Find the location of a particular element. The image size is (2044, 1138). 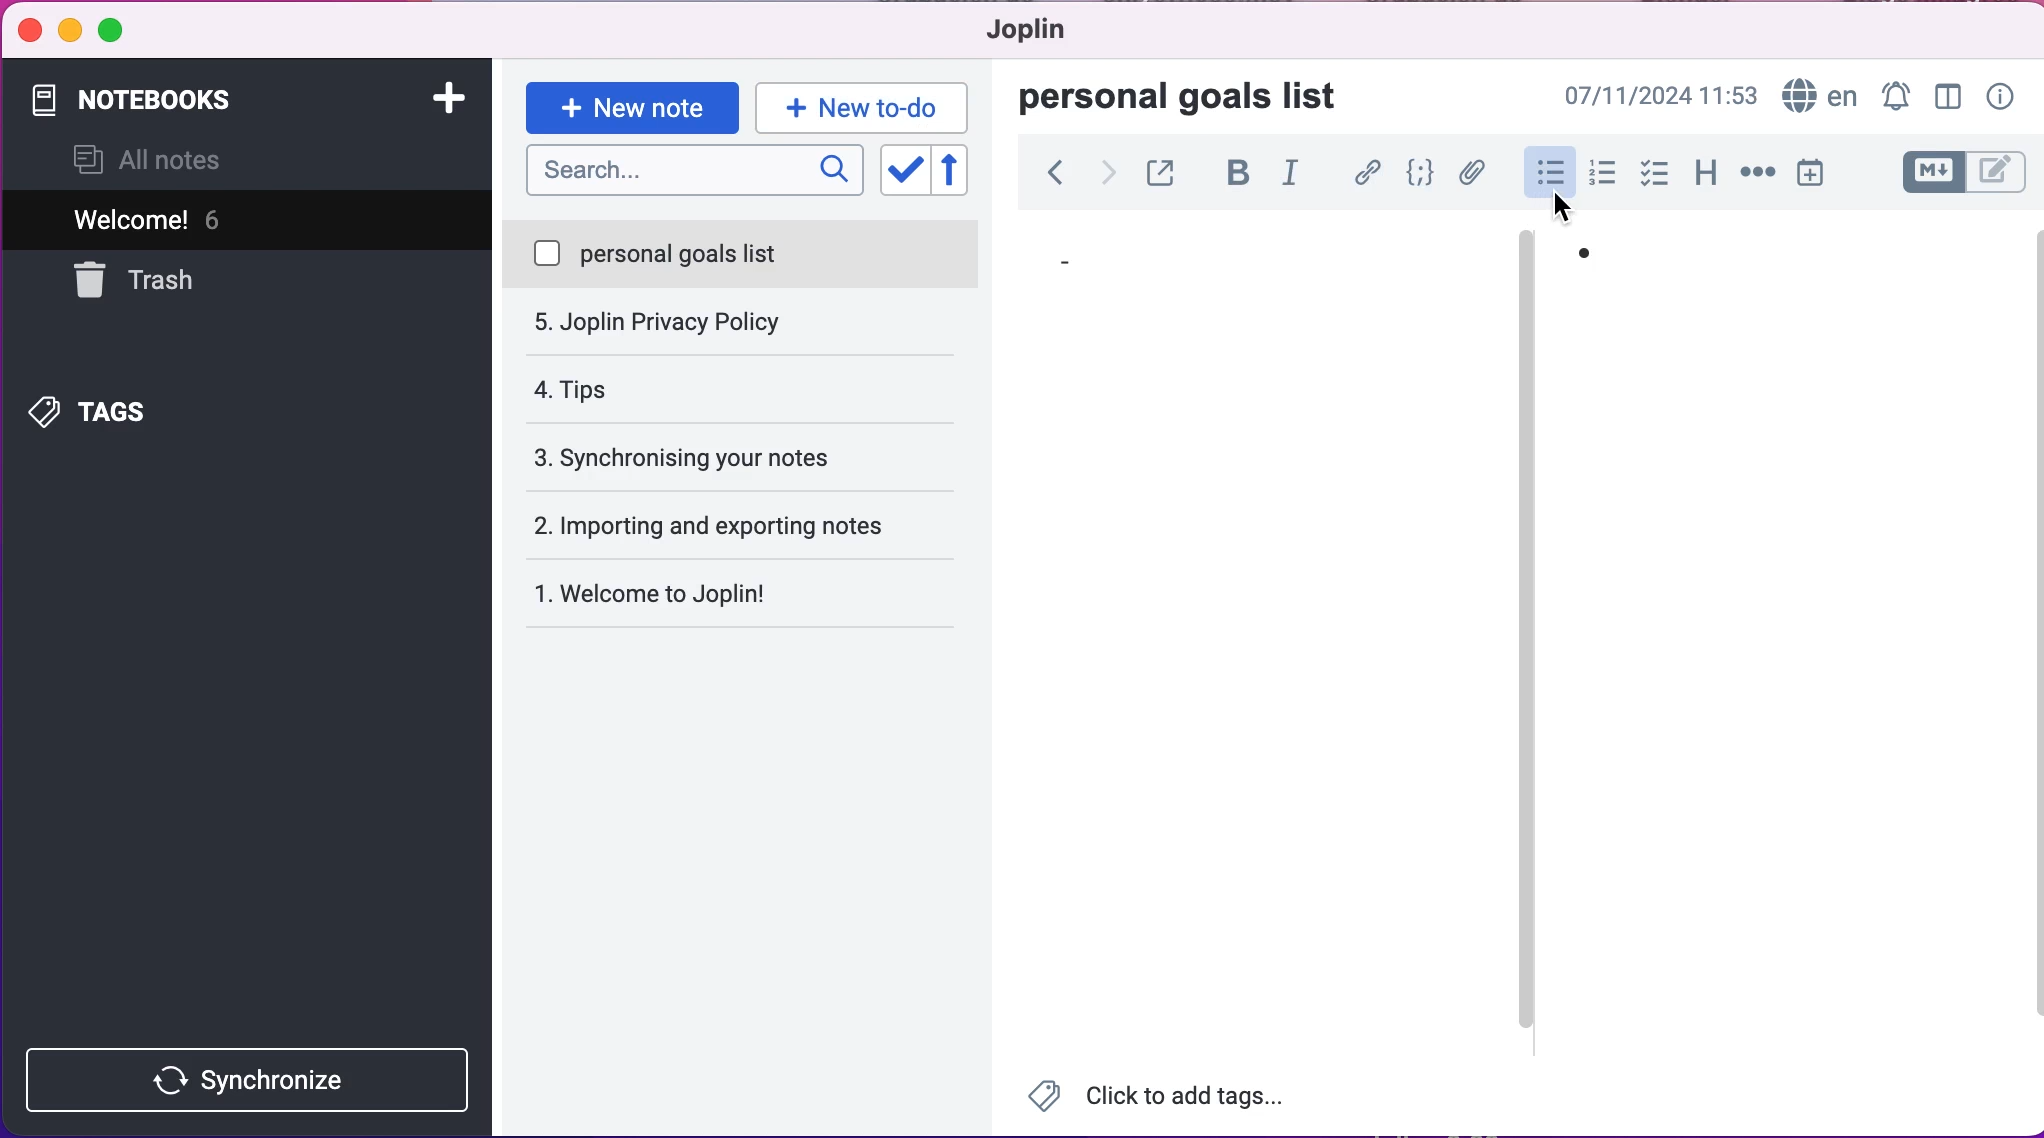

welcome! 5 is located at coordinates (222, 219).